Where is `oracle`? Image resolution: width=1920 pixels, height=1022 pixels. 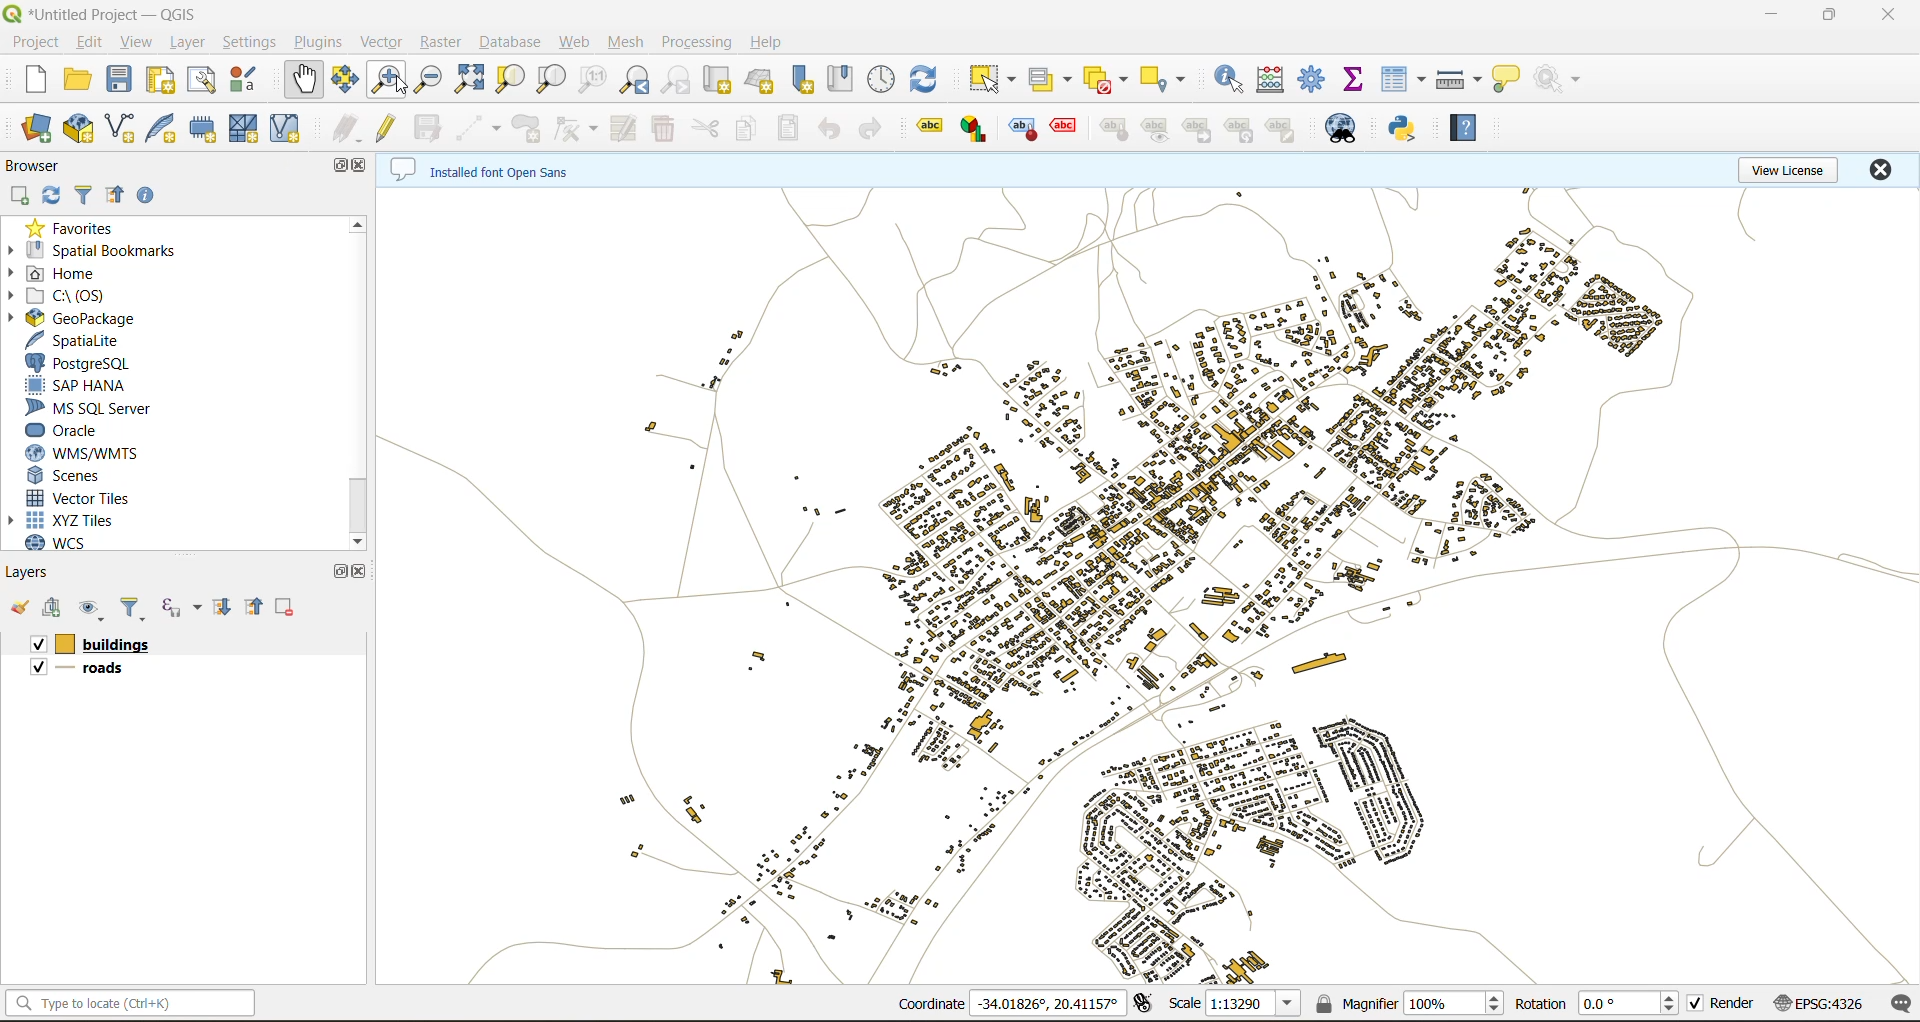 oracle is located at coordinates (75, 432).